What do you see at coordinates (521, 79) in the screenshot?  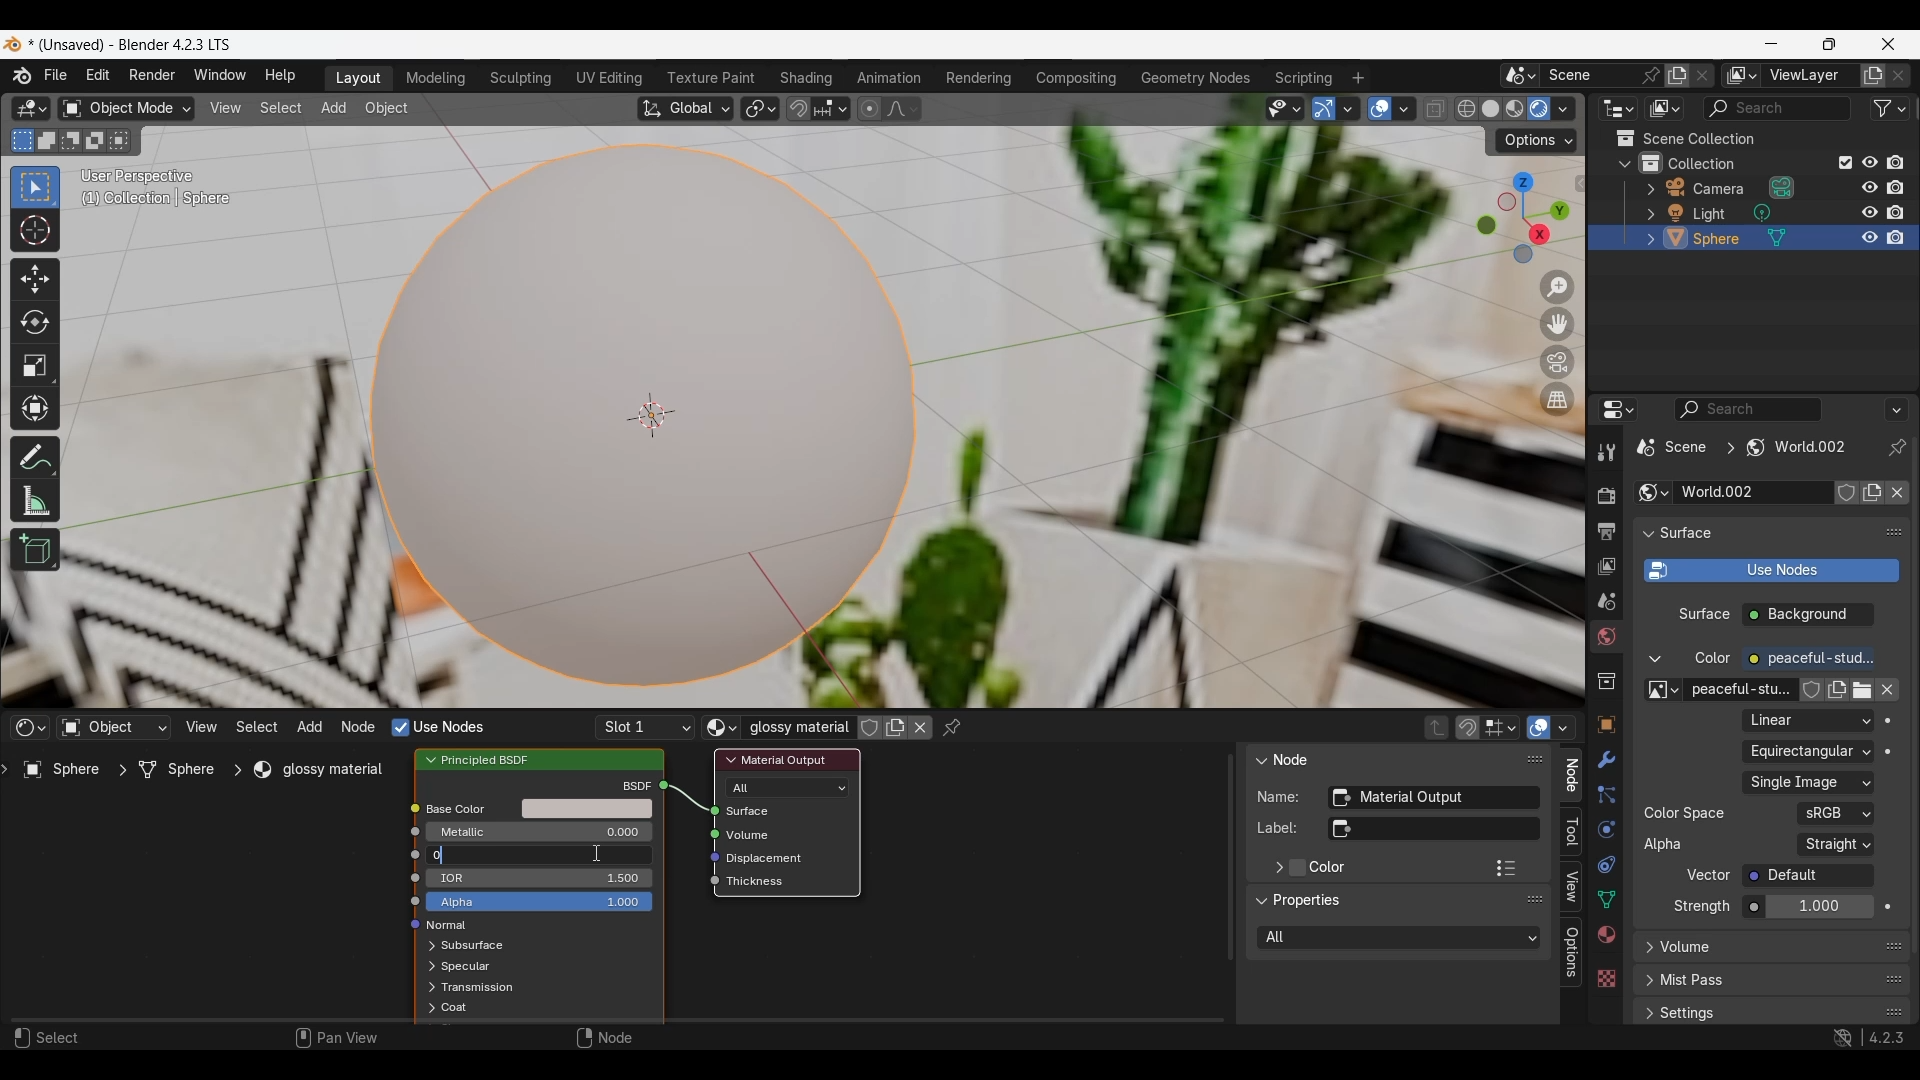 I see `Sculpting workspace` at bounding box center [521, 79].